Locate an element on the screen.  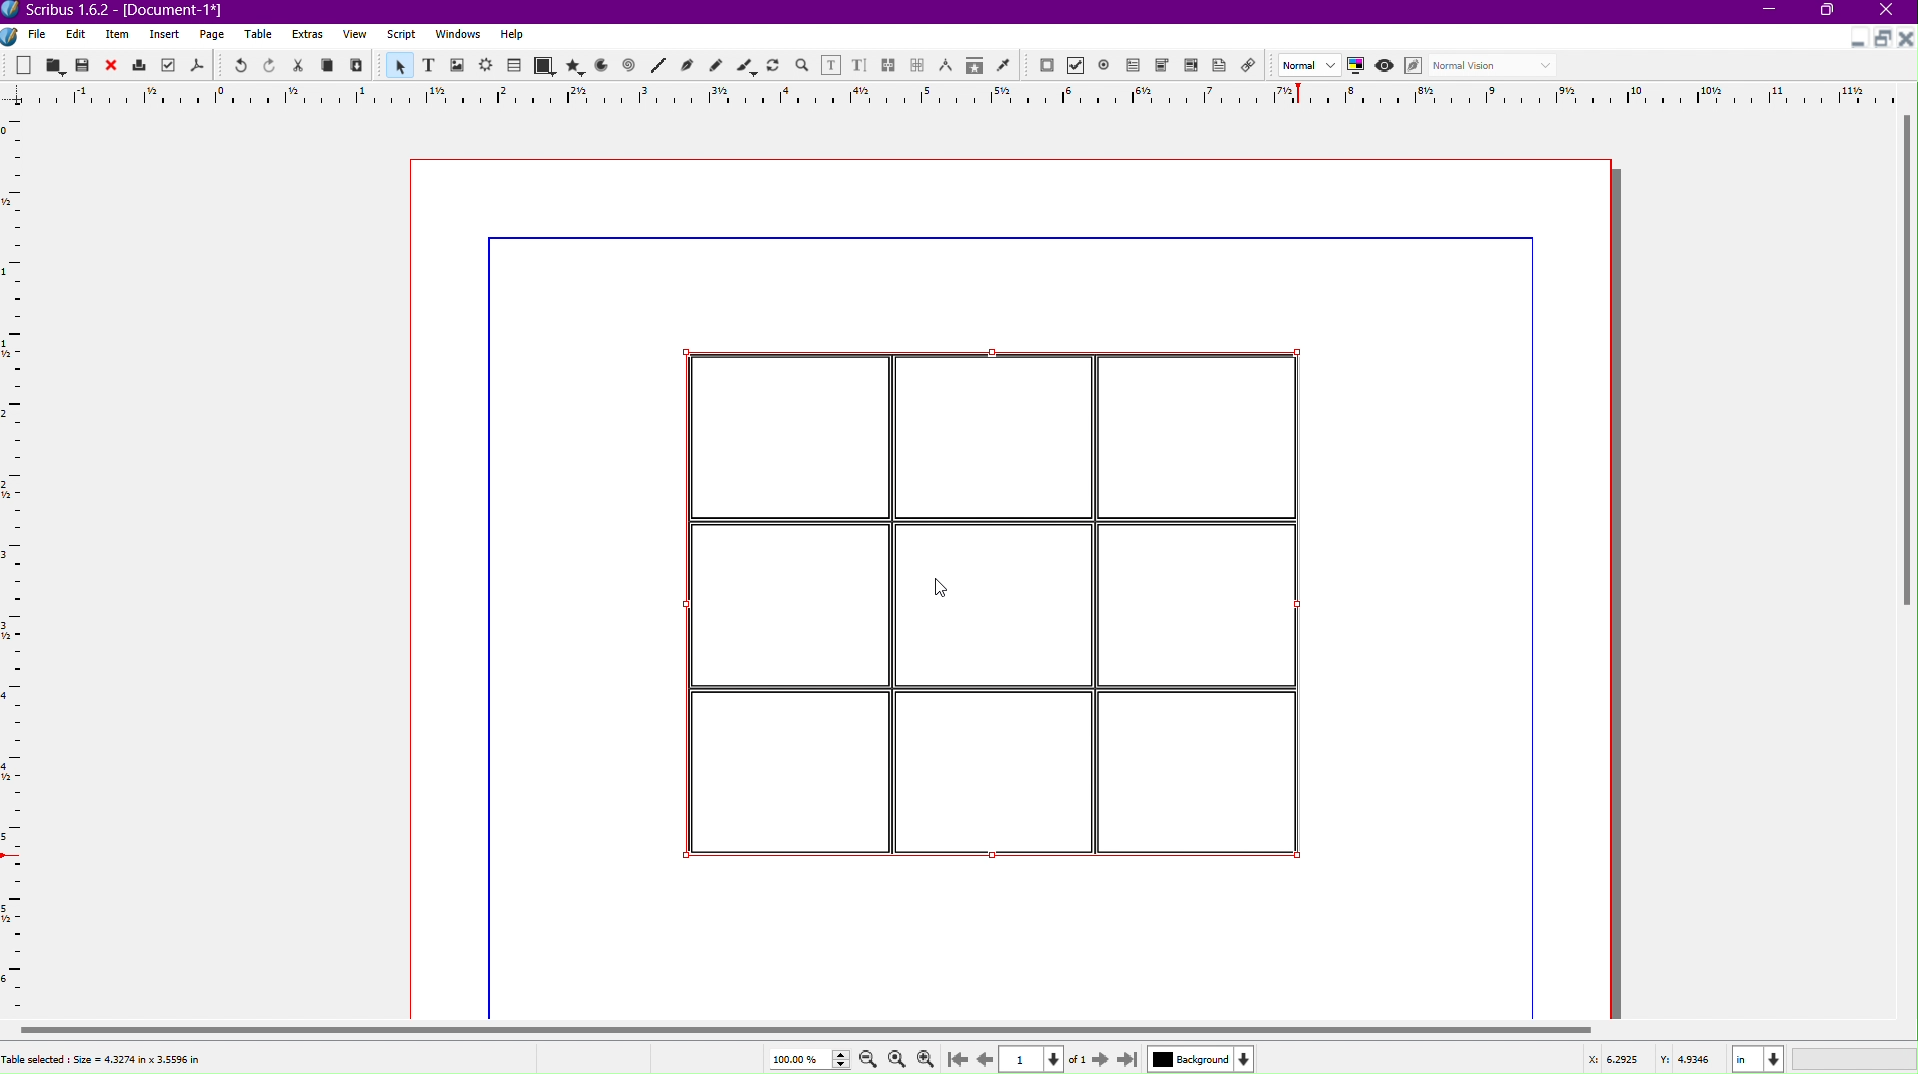
Background Color is located at coordinates (1198, 1058).